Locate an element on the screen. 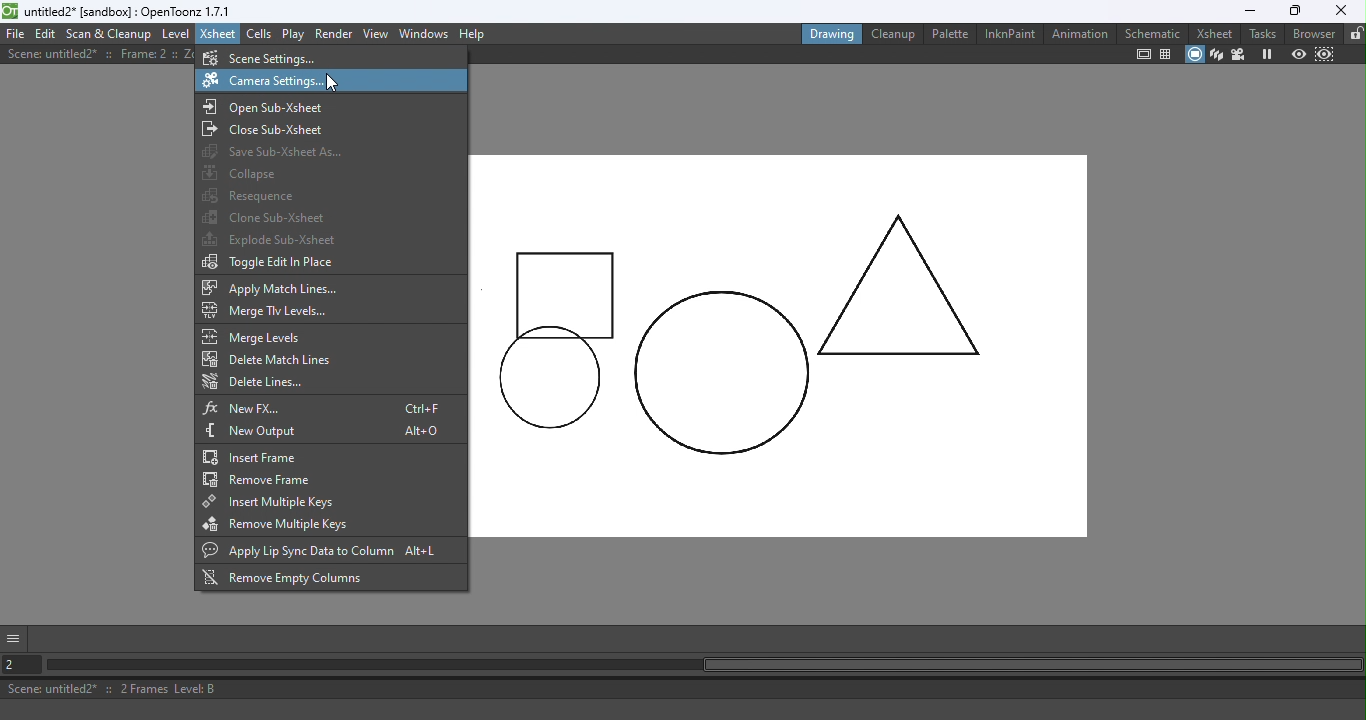 This screenshot has height=720, width=1366. Animation is located at coordinates (1078, 33).